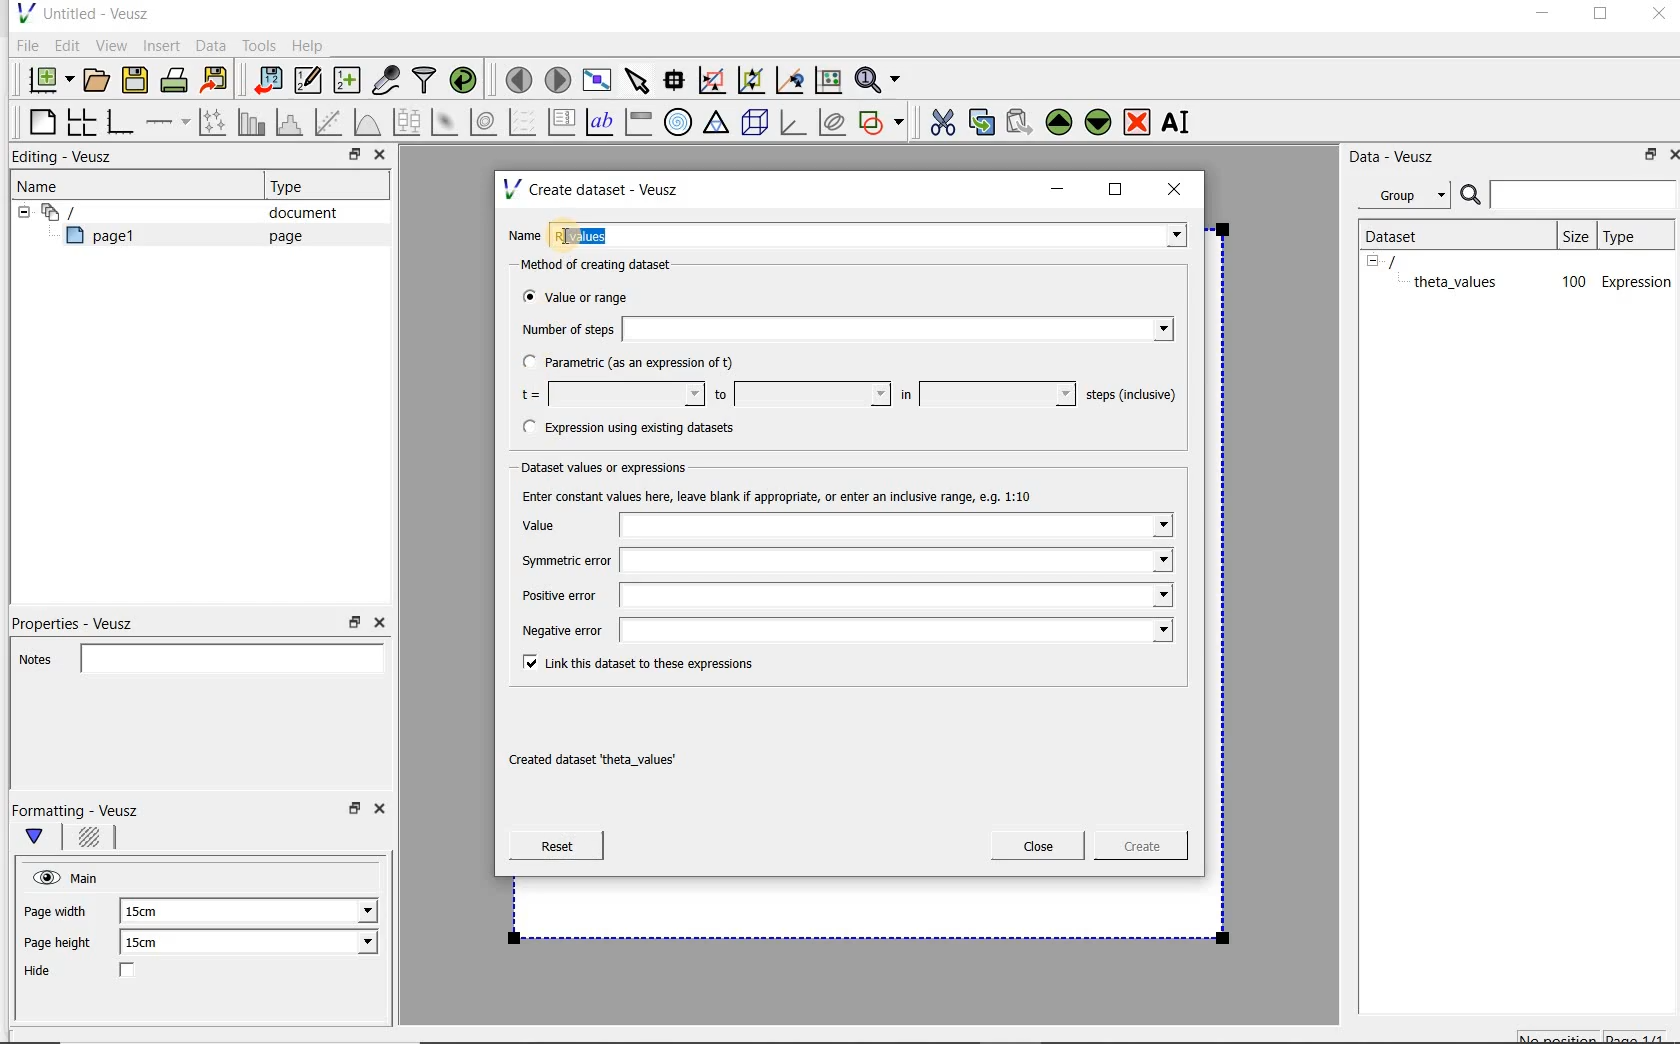 The width and height of the screenshot is (1680, 1044). I want to click on Symmetric error, so click(844, 562).